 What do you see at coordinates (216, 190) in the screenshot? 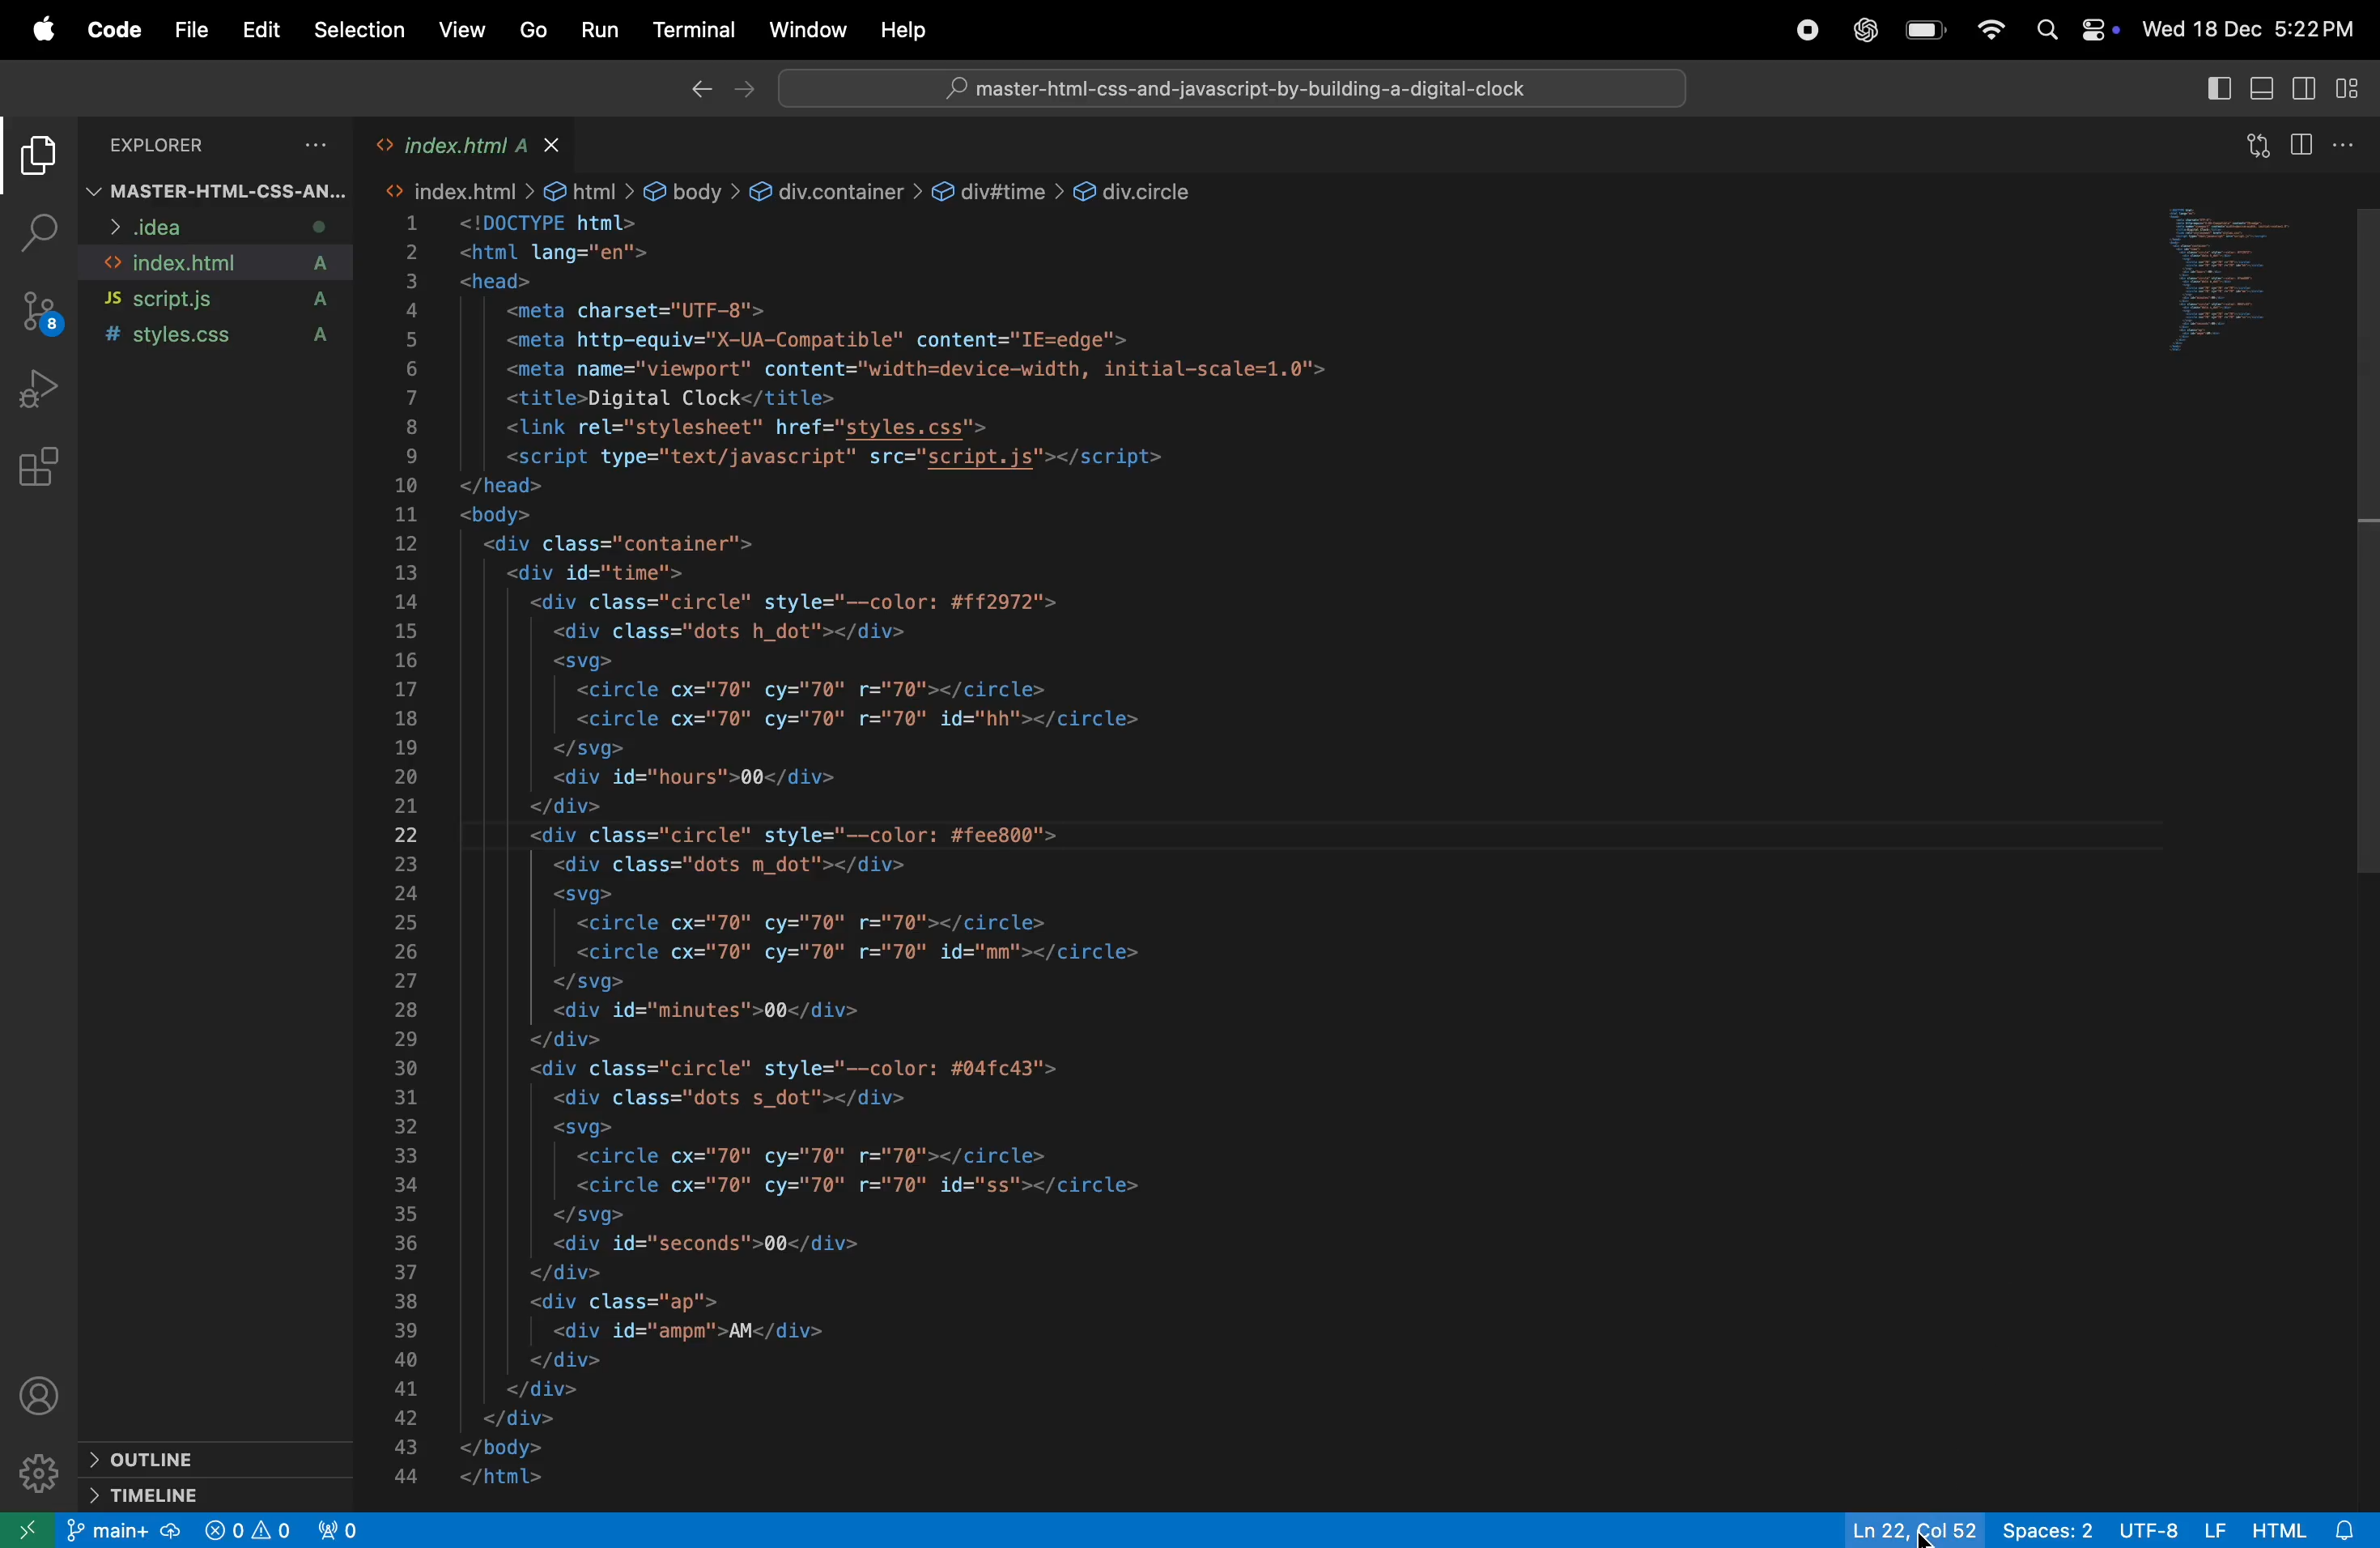
I see `master html css file` at bounding box center [216, 190].